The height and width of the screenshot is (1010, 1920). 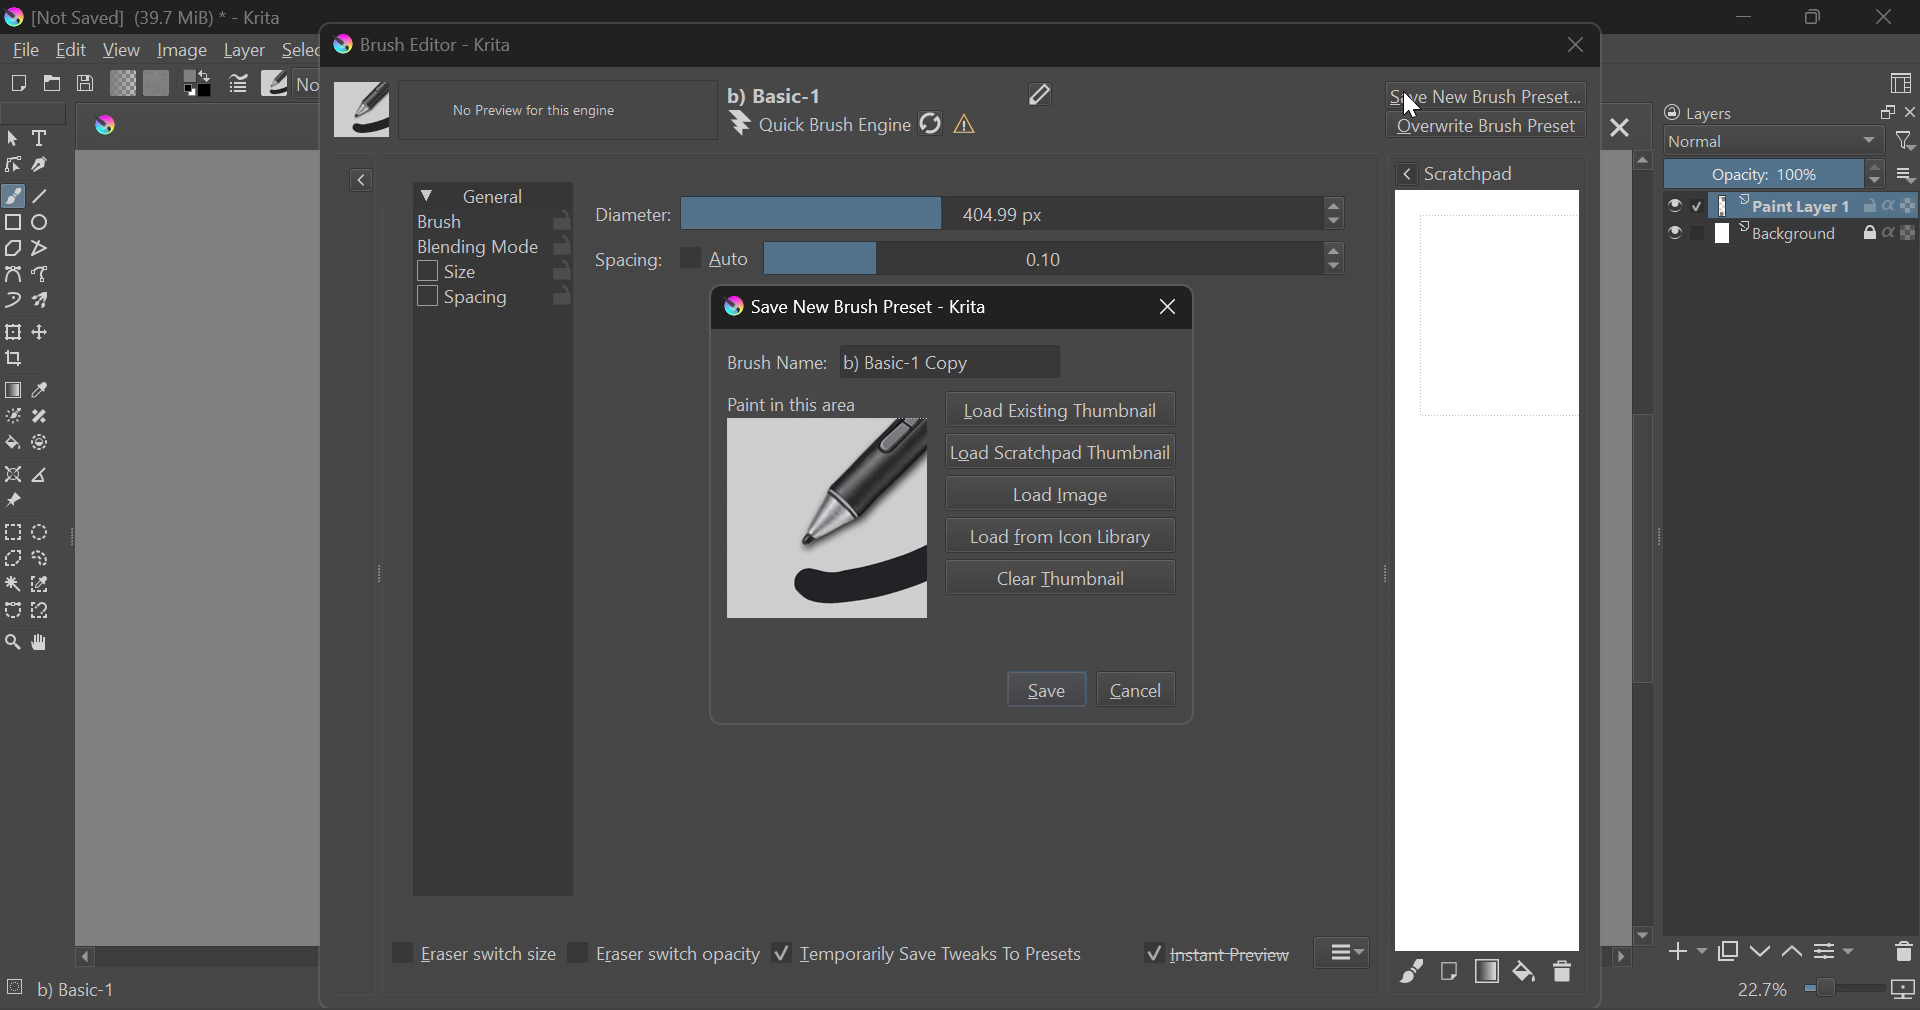 What do you see at coordinates (1620, 126) in the screenshot?
I see `Close` at bounding box center [1620, 126].